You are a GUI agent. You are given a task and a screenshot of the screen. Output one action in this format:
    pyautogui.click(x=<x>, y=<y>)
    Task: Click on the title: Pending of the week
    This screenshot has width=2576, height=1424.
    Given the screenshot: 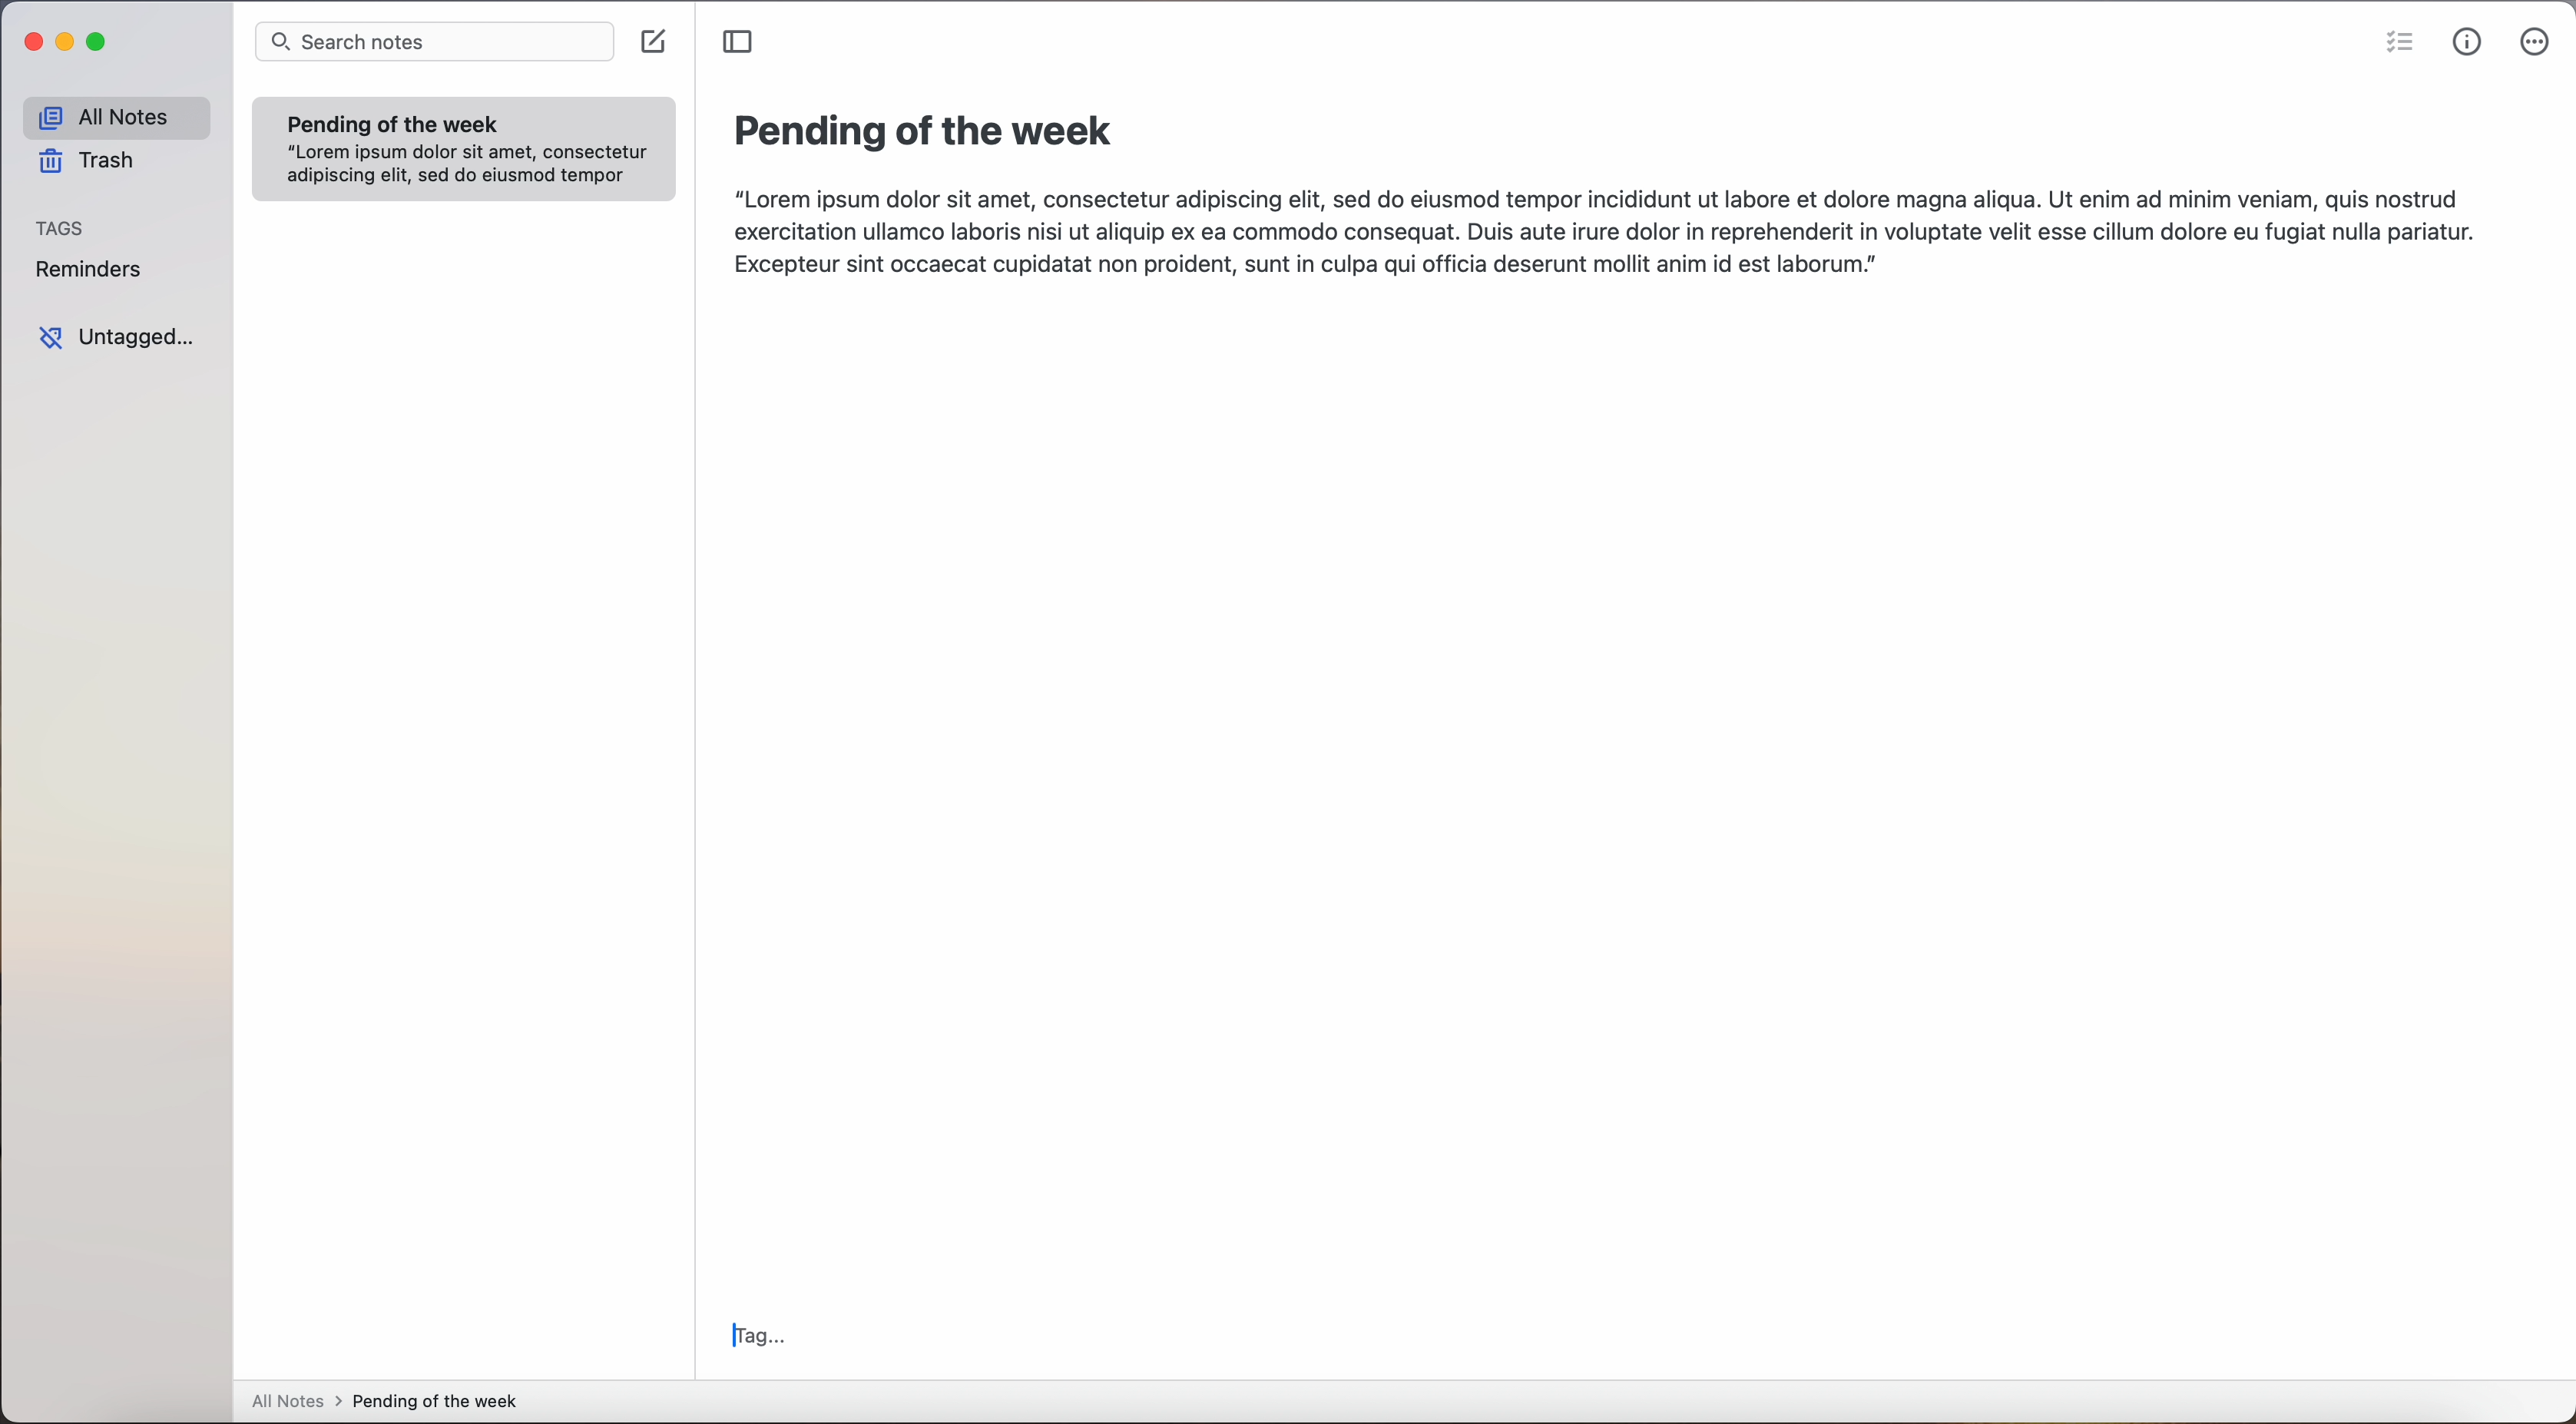 What is the action you would take?
    pyautogui.click(x=927, y=134)
    